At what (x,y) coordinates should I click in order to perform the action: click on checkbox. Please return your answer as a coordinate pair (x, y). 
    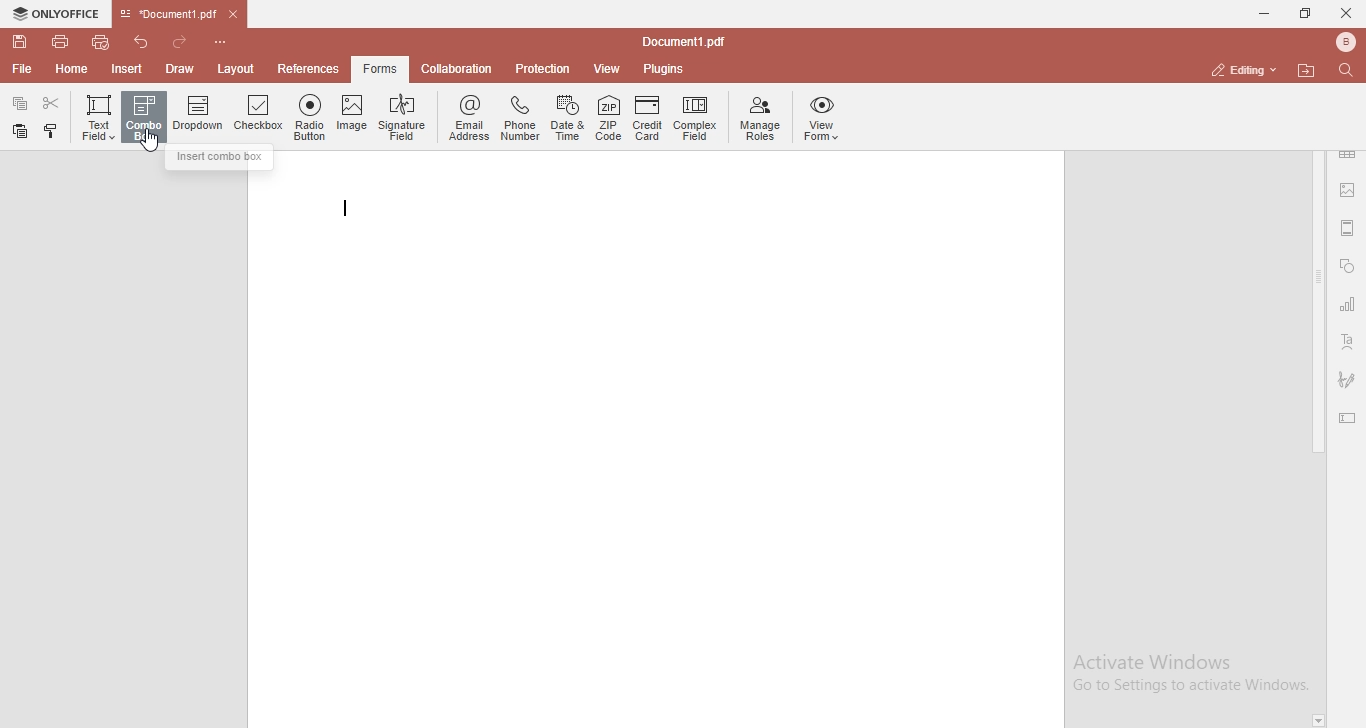
    Looking at the image, I should click on (259, 117).